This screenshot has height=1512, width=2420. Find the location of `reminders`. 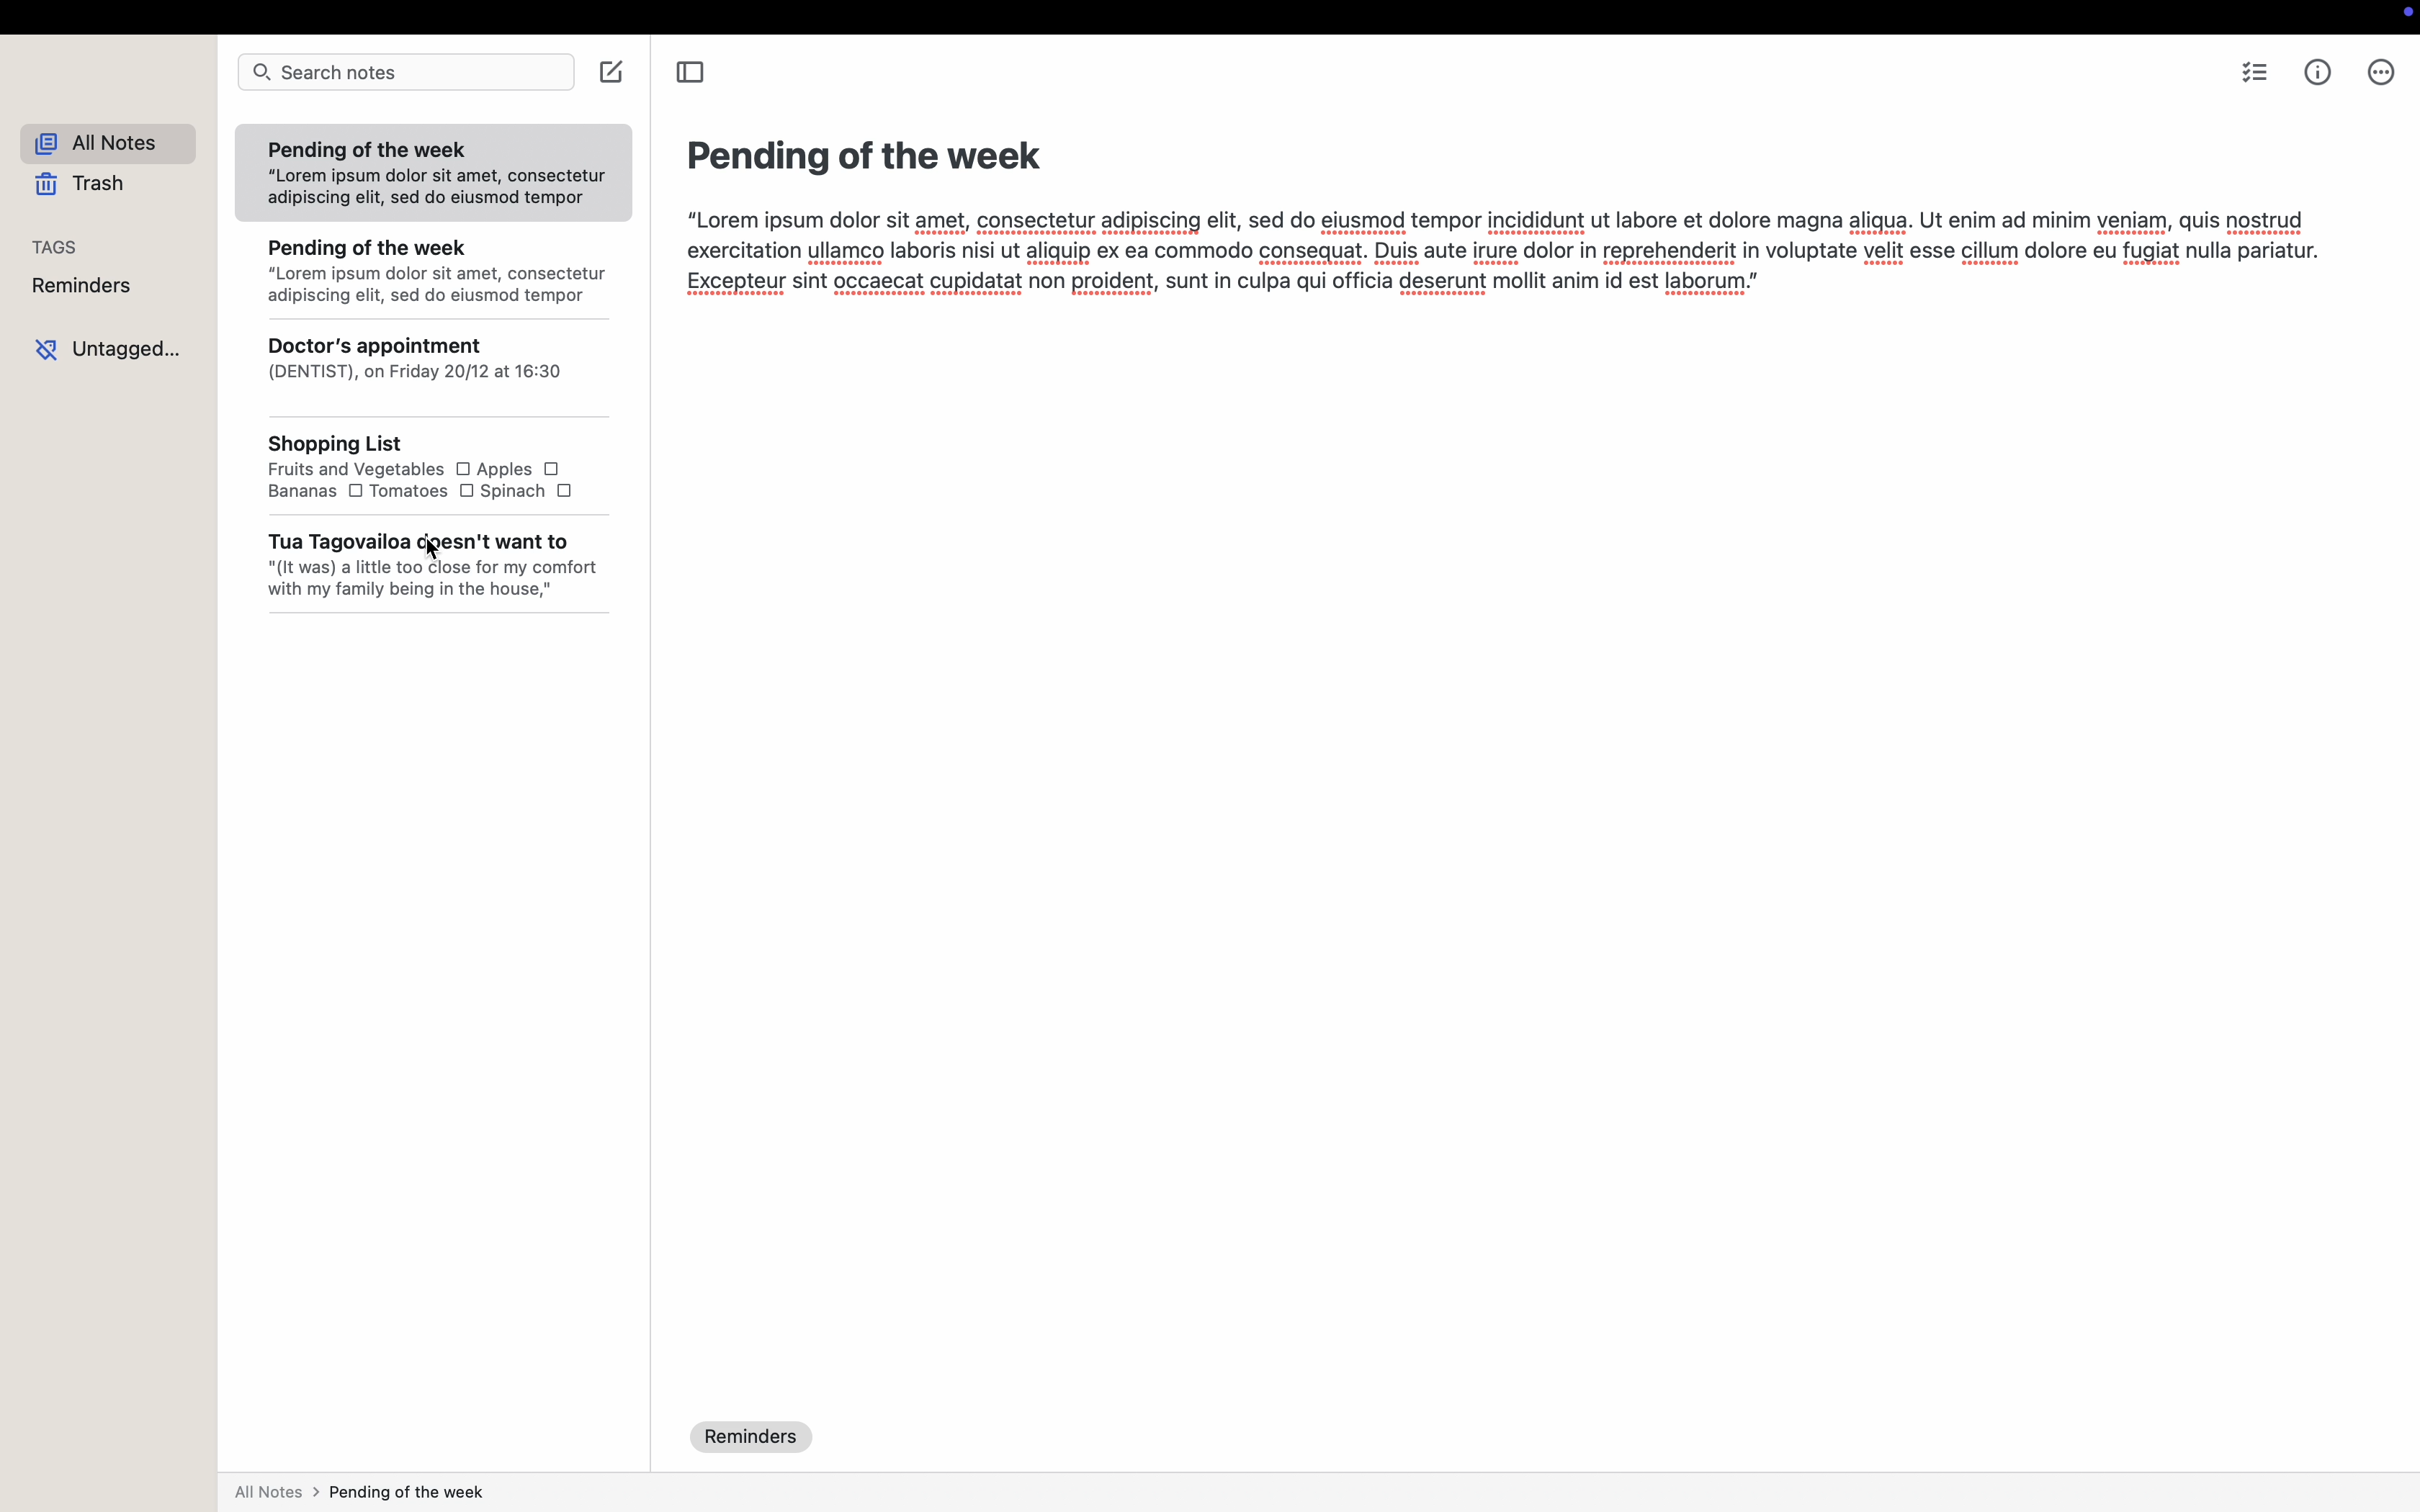

reminders is located at coordinates (86, 287).